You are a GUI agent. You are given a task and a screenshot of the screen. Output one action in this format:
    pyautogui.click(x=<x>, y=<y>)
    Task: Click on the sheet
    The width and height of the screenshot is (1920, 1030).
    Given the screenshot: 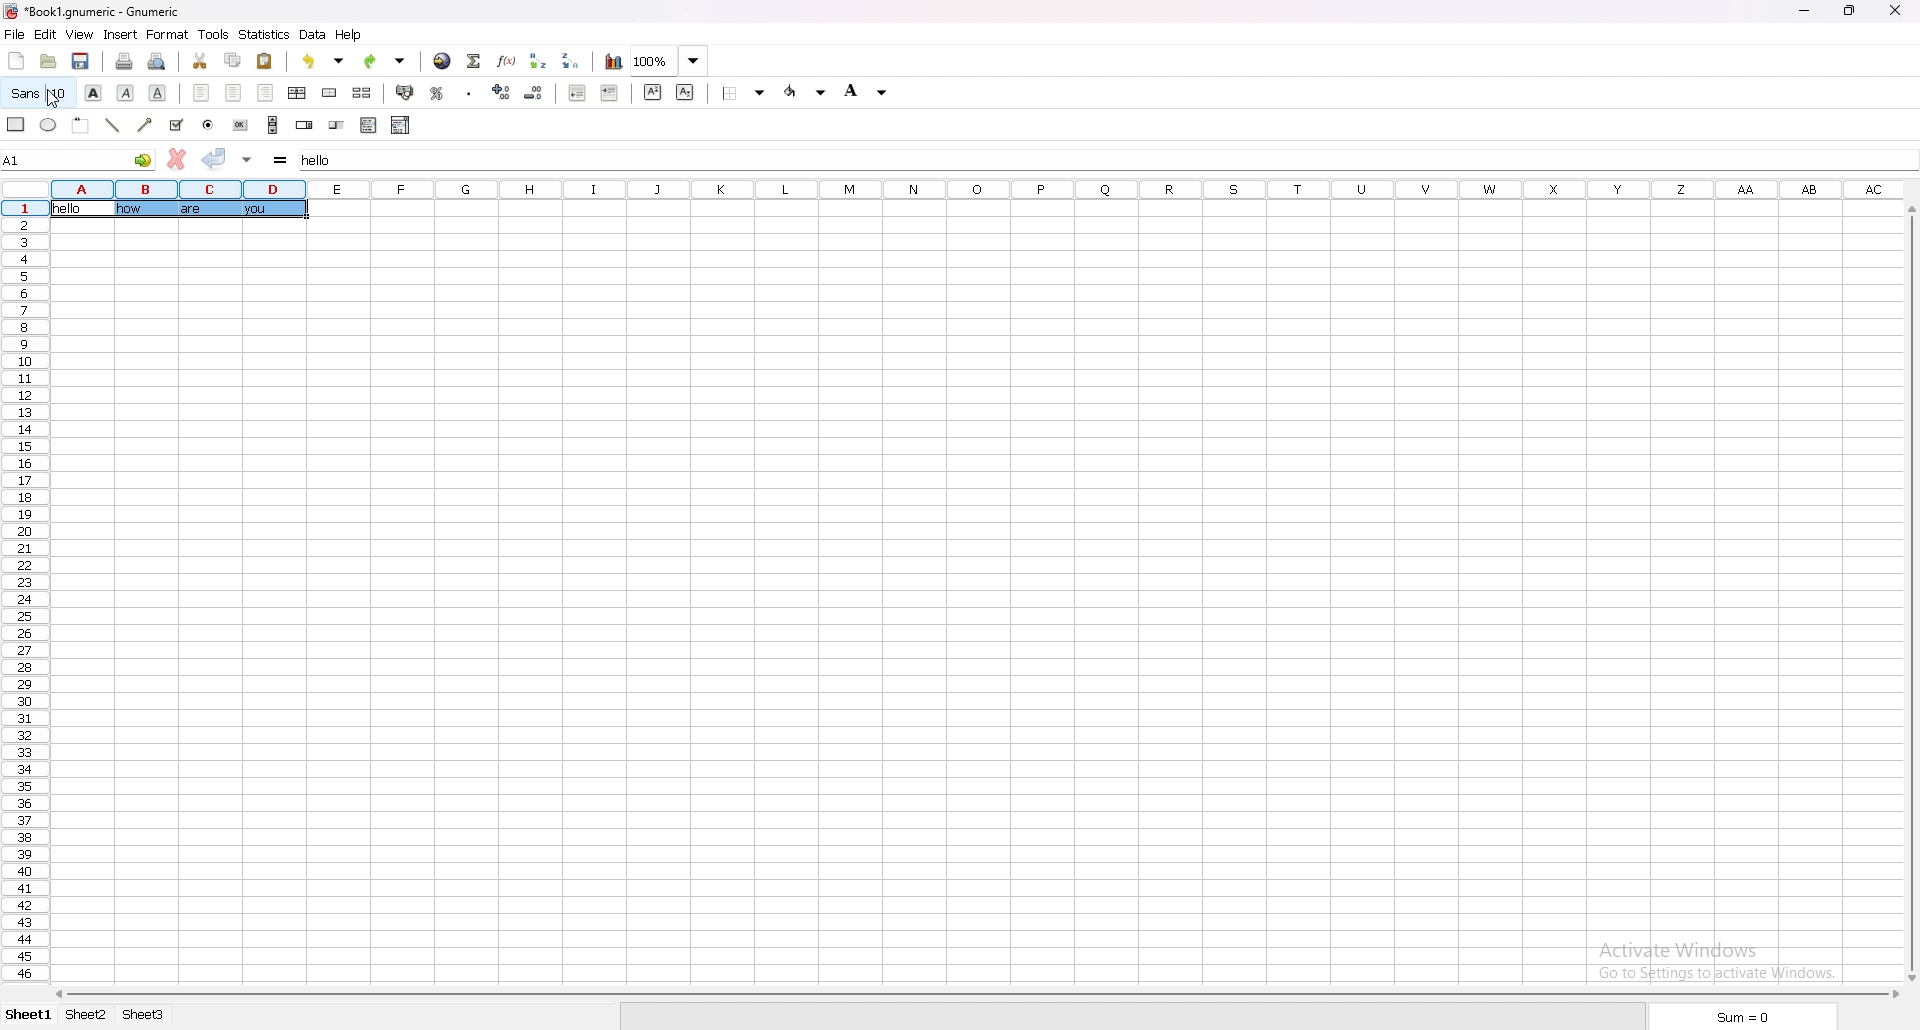 What is the action you would take?
    pyautogui.click(x=146, y=1015)
    